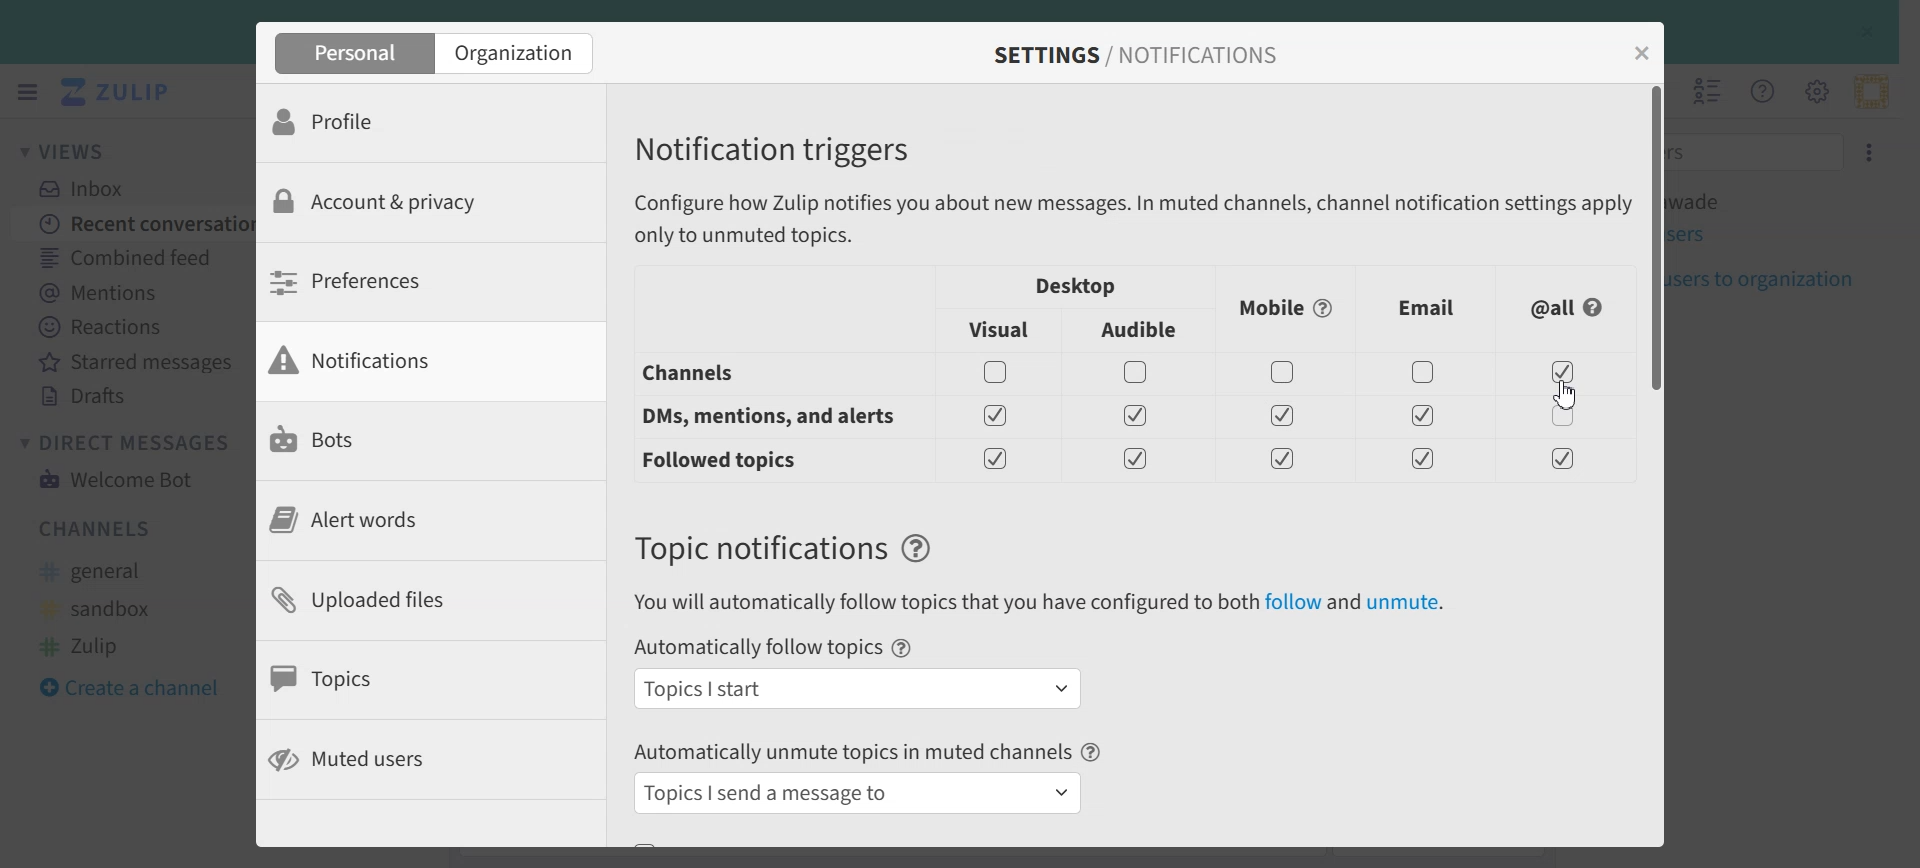 Image resolution: width=1920 pixels, height=868 pixels. I want to click on Notification triggers
Configure how Zulip notifies you about new messages. In muted channels, channel notification settings apply
only to unmuted topics., so click(1127, 190).